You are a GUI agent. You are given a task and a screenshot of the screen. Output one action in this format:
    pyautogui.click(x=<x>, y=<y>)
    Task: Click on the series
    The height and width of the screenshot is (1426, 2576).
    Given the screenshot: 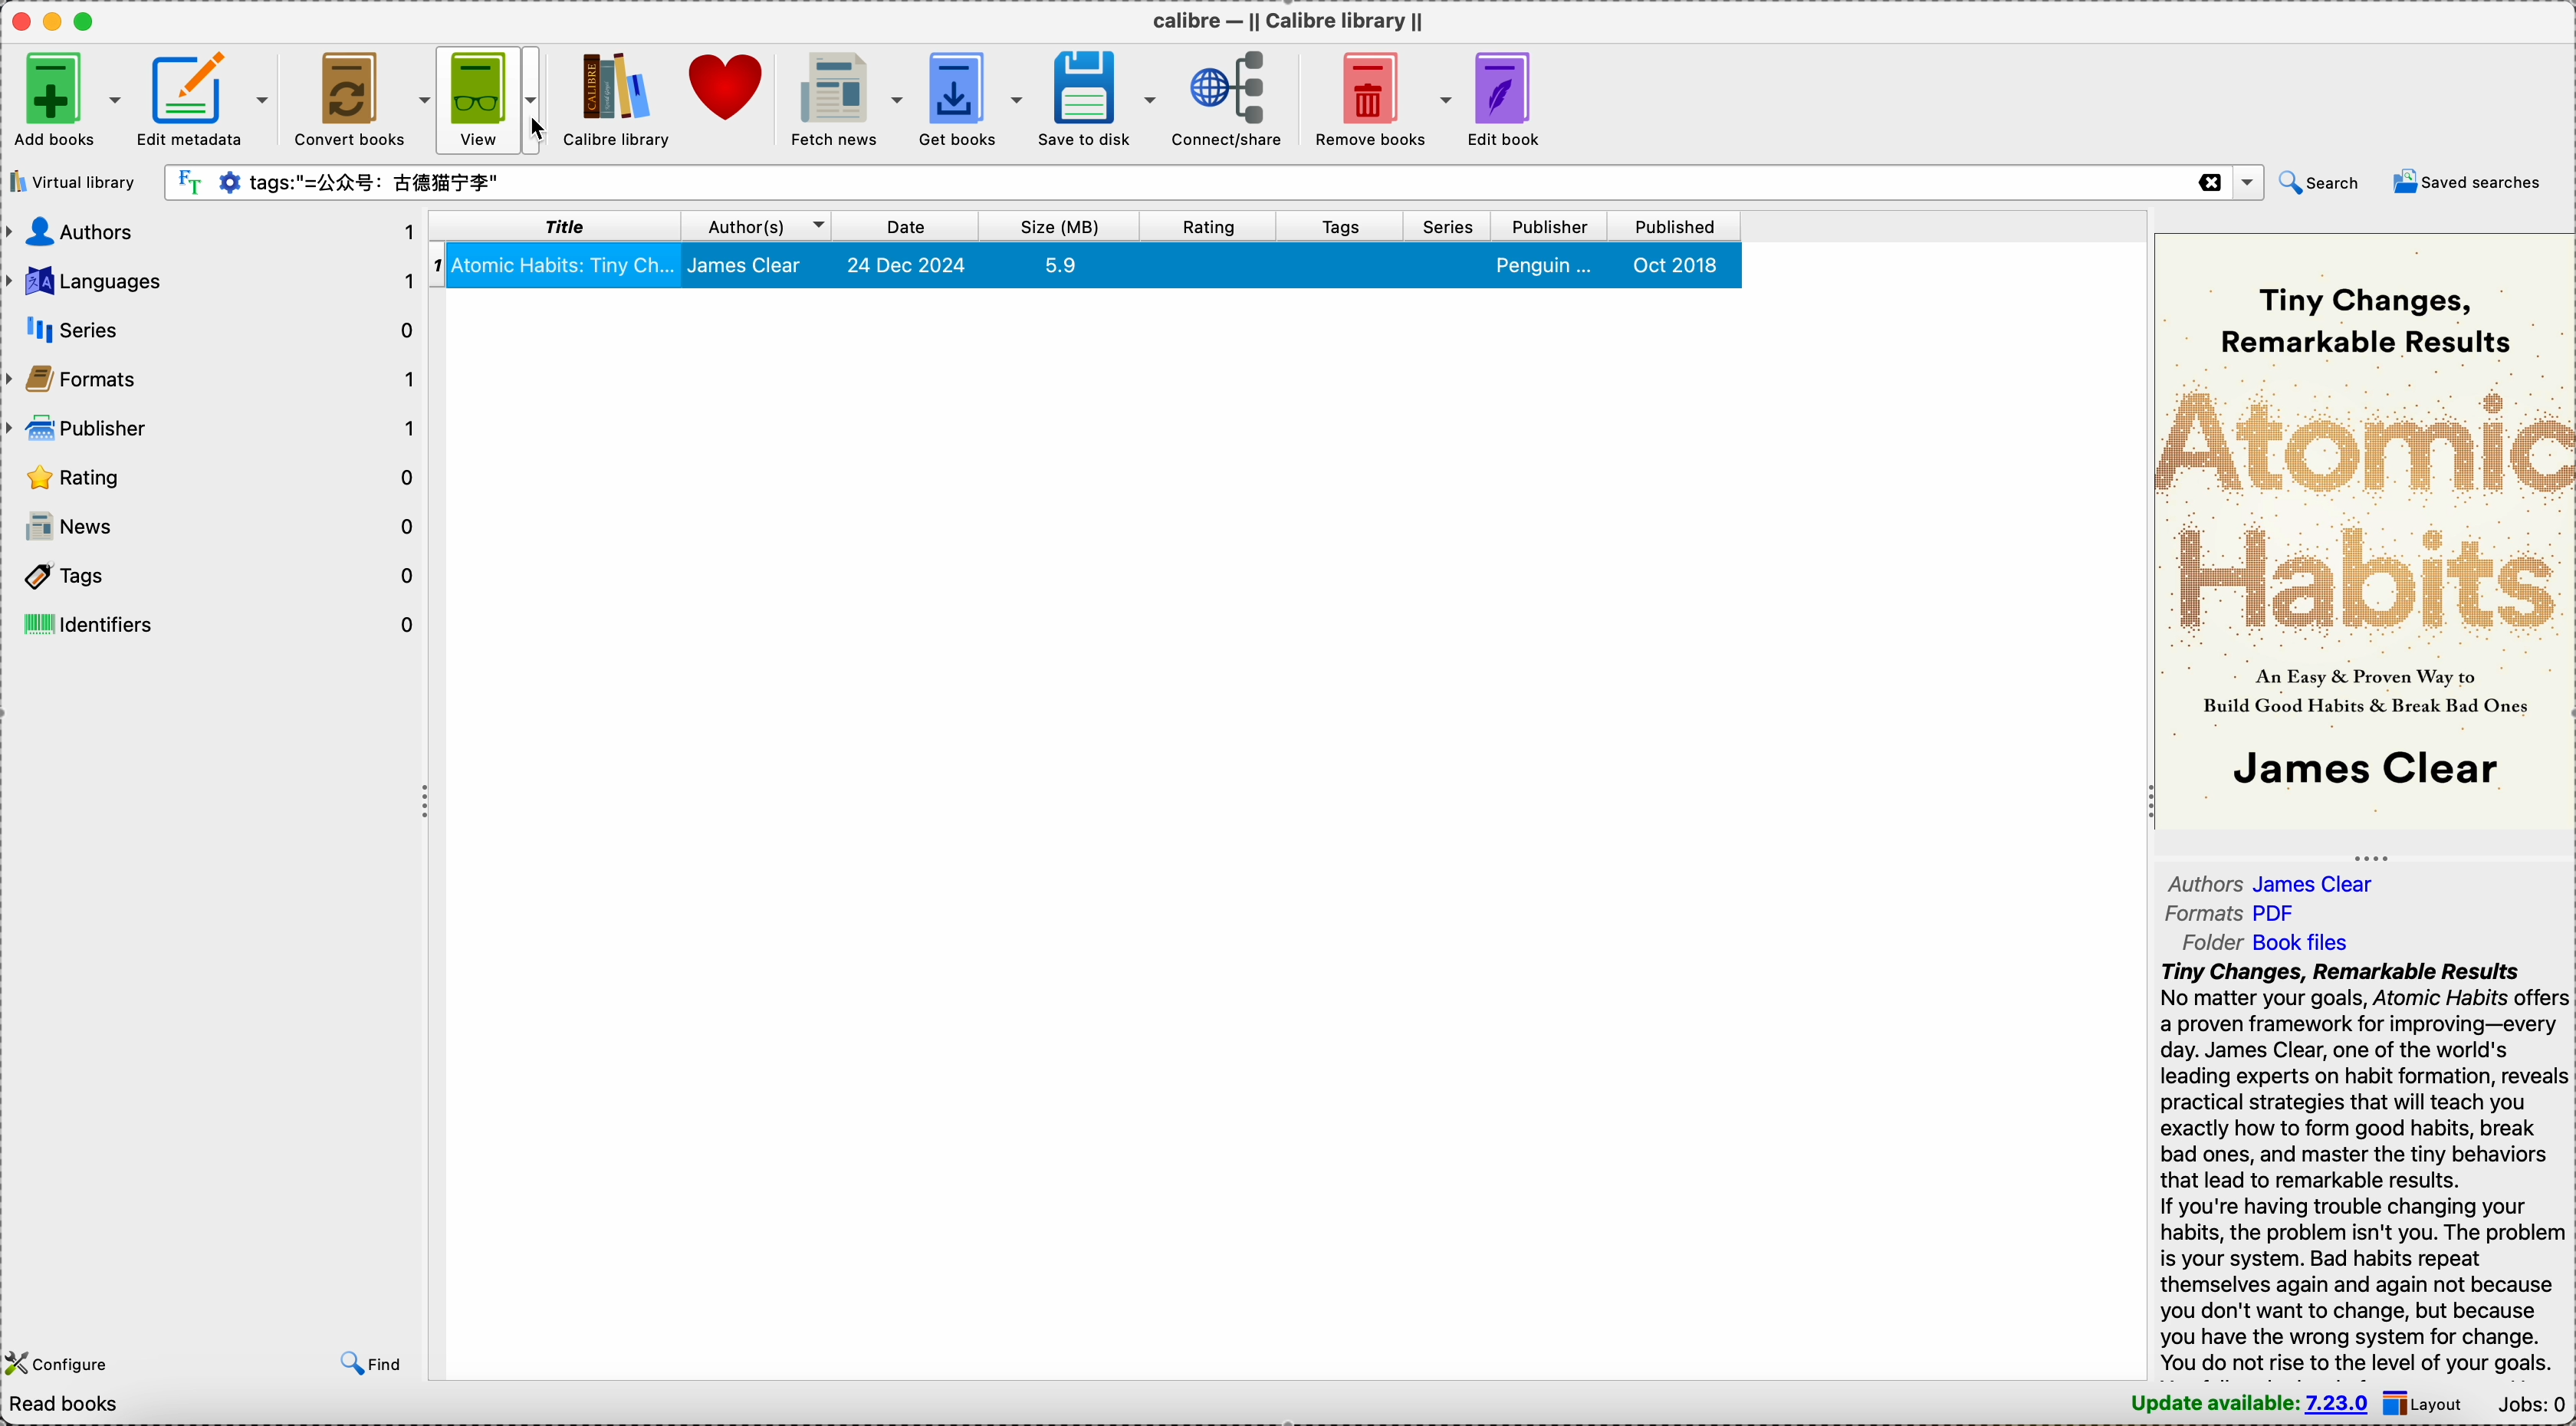 What is the action you would take?
    pyautogui.click(x=211, y=329)
    